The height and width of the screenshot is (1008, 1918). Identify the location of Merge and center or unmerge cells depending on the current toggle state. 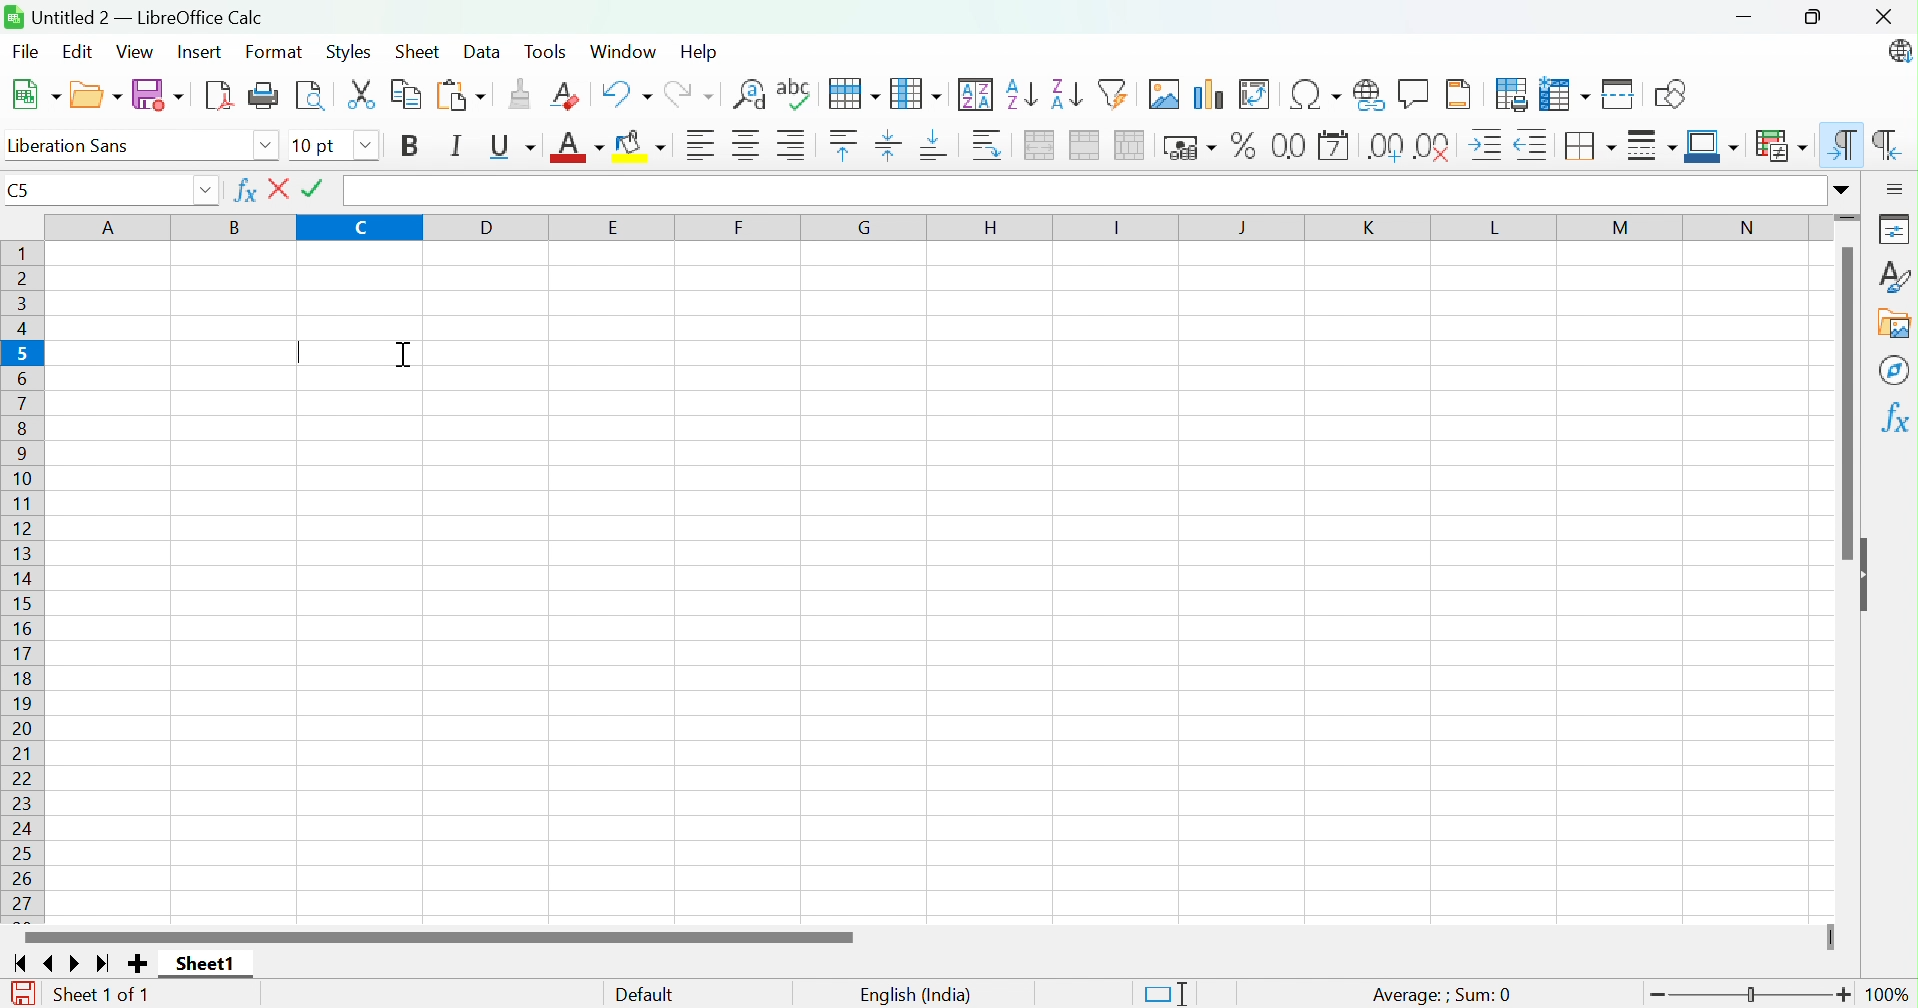
(1042, 146).